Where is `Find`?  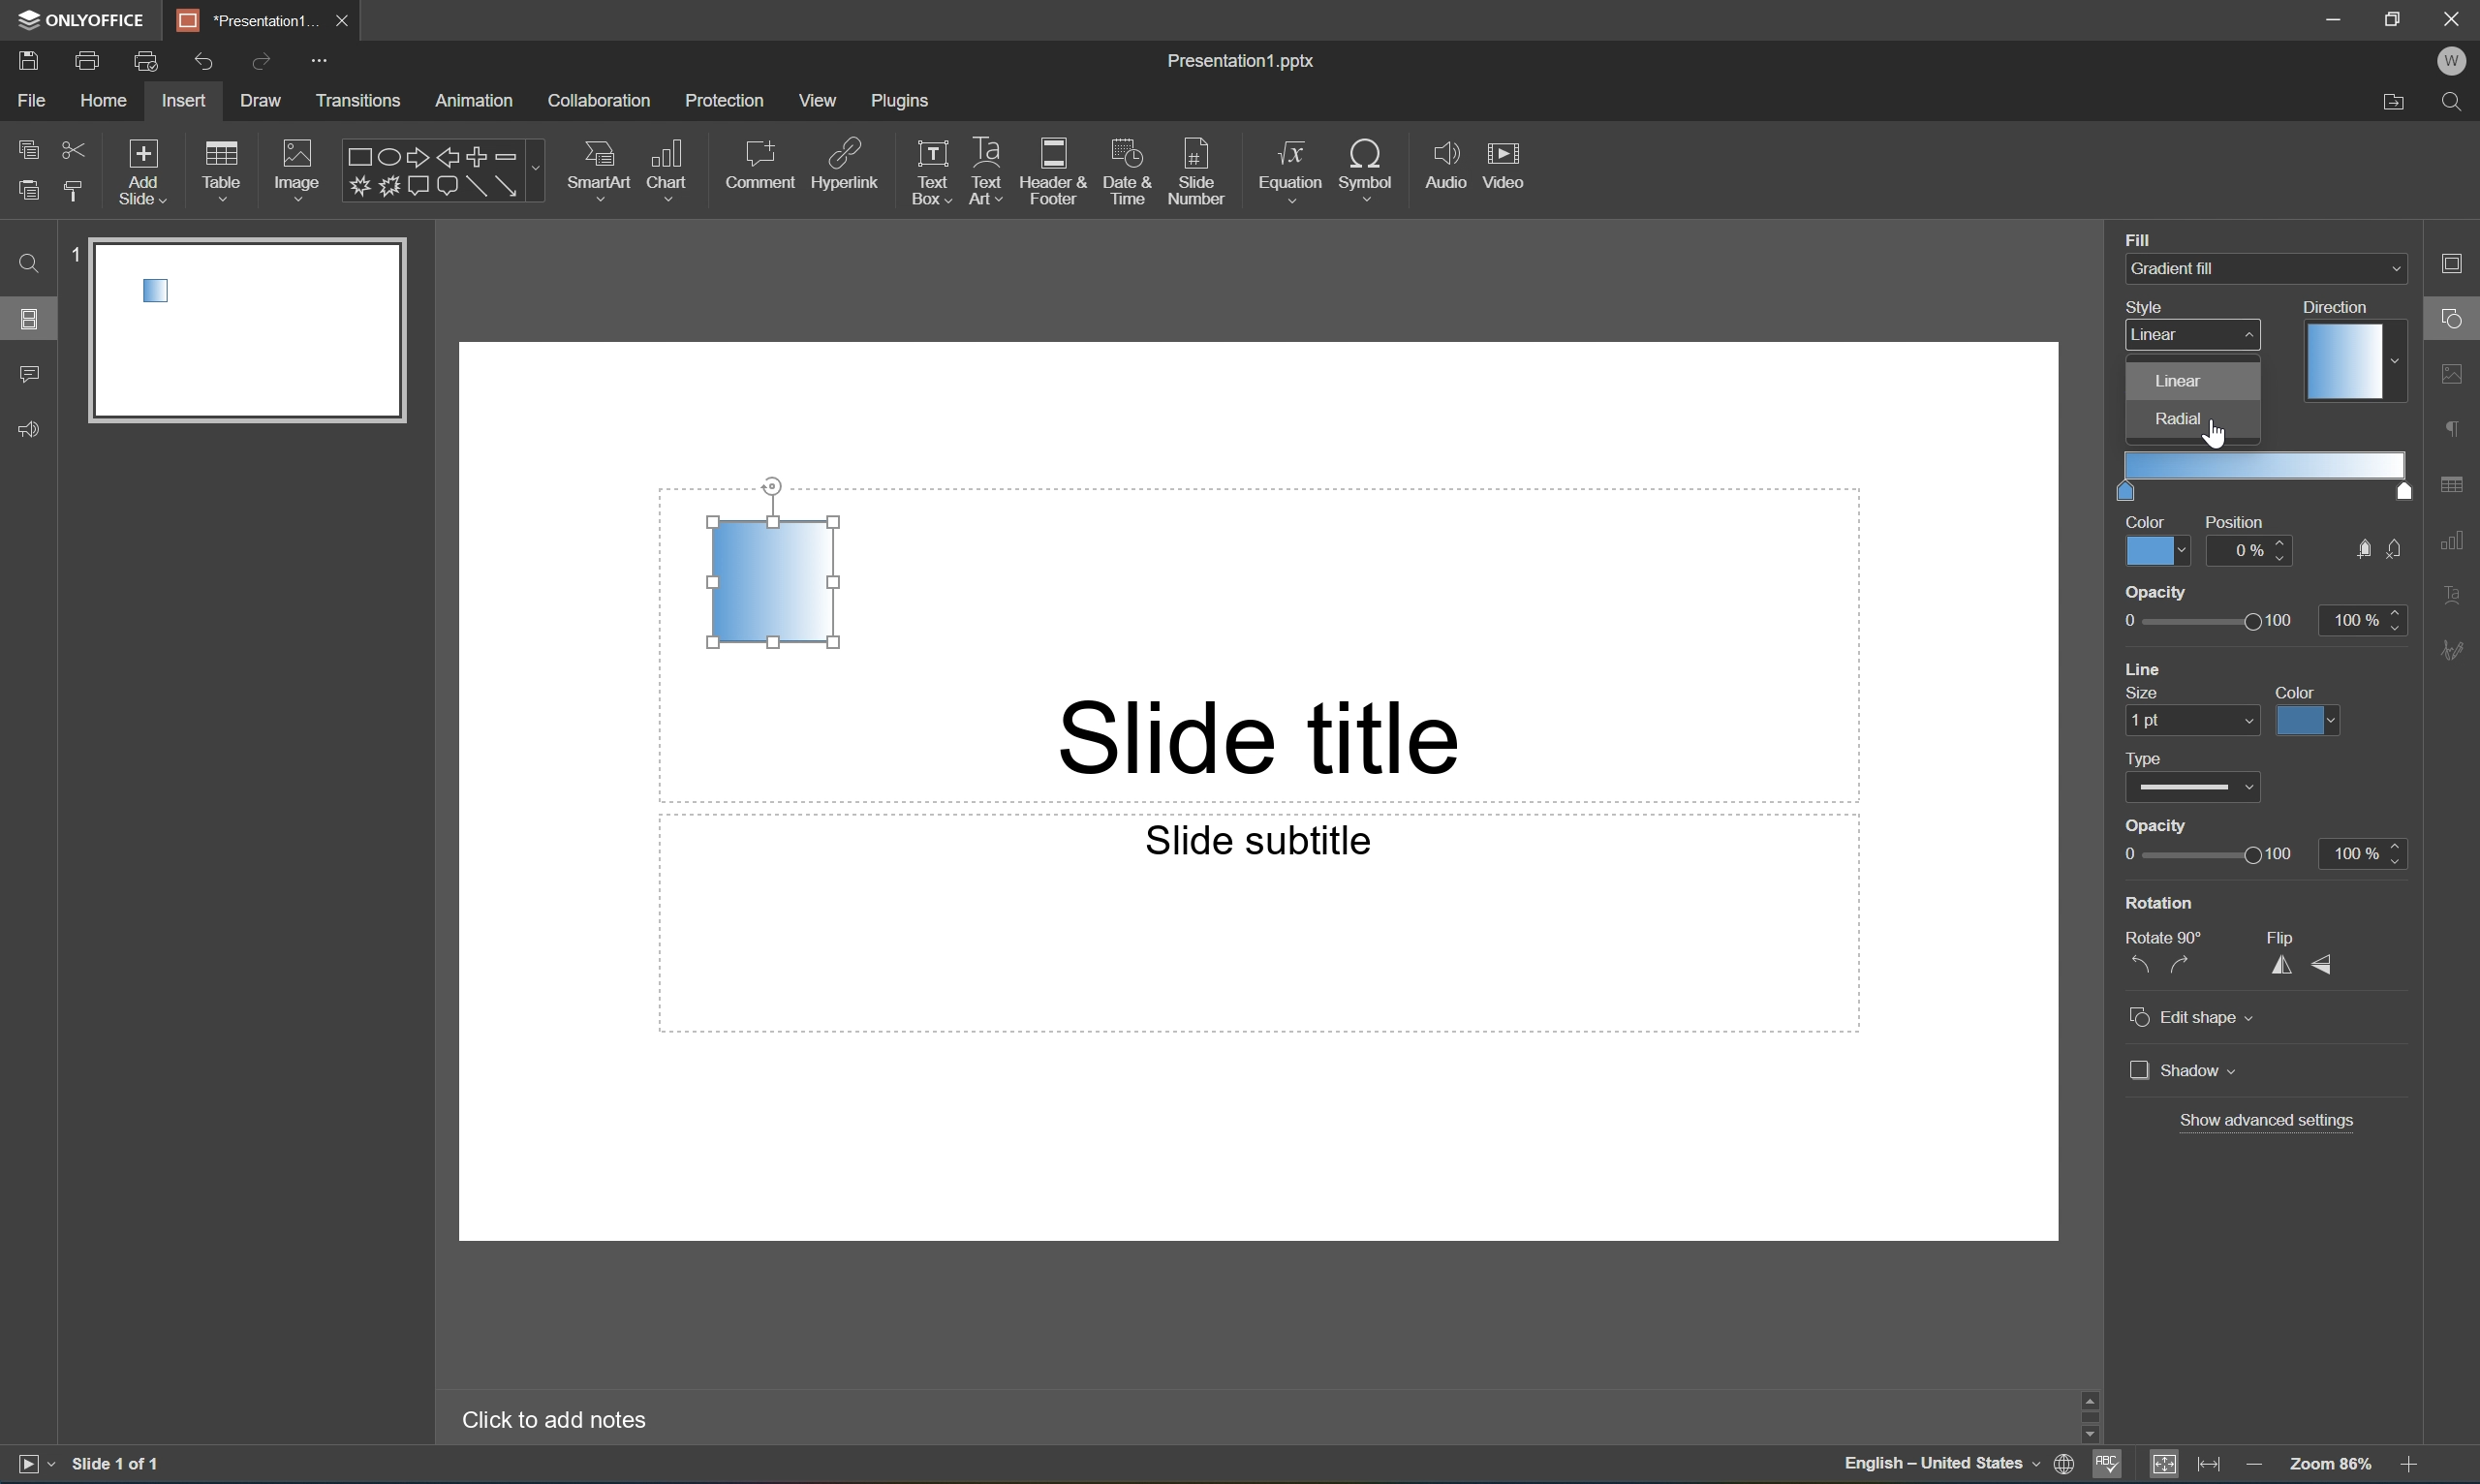
Find is located at coordinates (28, 264).